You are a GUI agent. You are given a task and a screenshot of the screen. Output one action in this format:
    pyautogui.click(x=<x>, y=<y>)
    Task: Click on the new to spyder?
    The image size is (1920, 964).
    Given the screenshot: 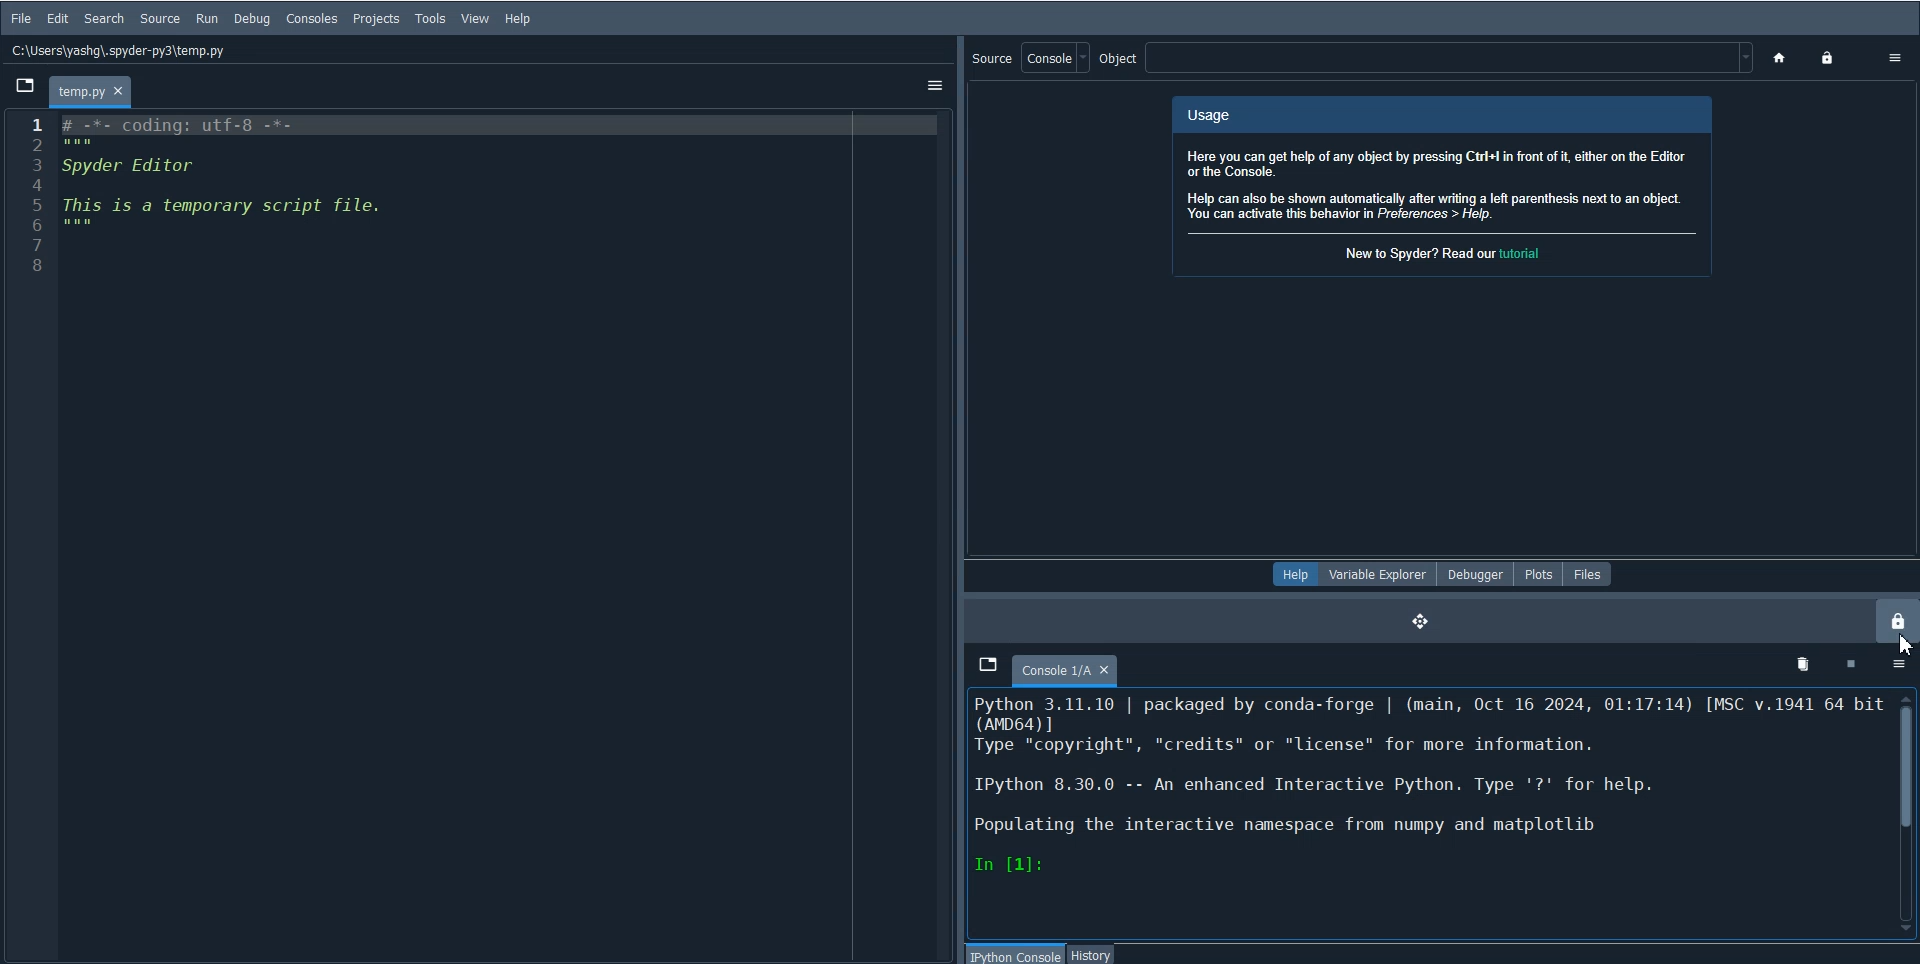 What is the action you would take?
    pyautogui.click(x=1419, y=254)
    